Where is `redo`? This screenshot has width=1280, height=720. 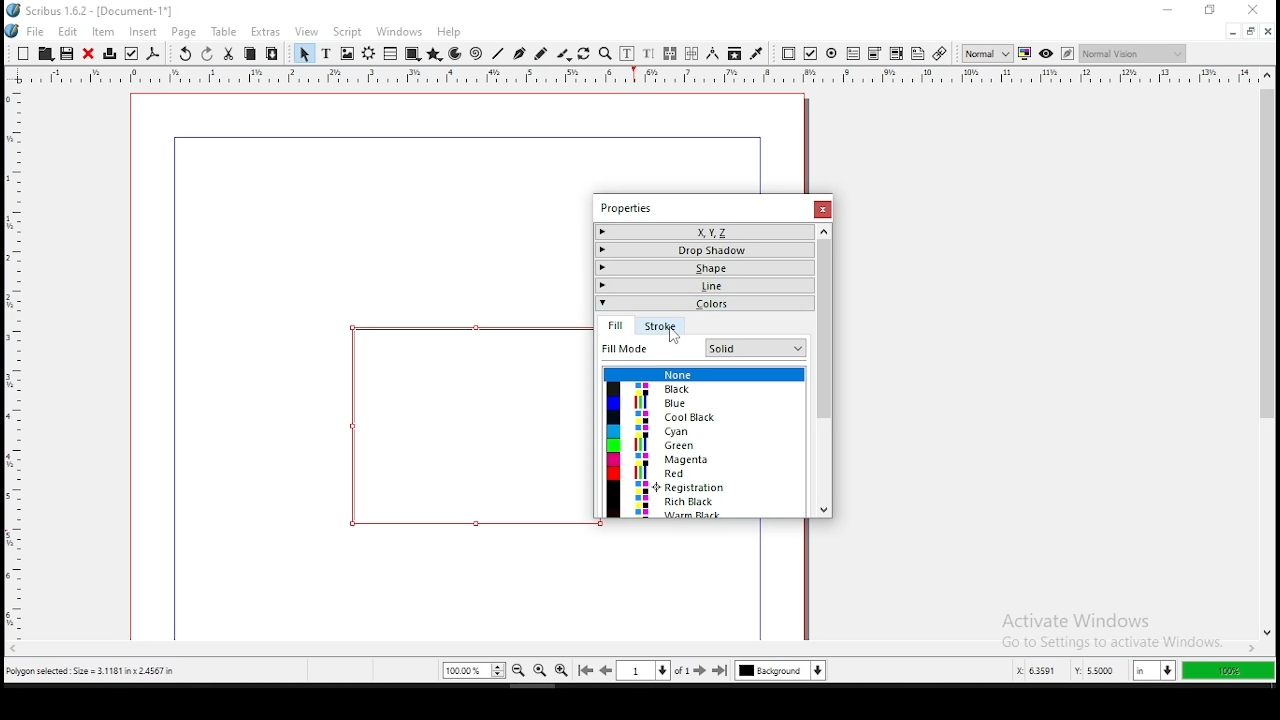 redo is located at coordinates (207, 54).